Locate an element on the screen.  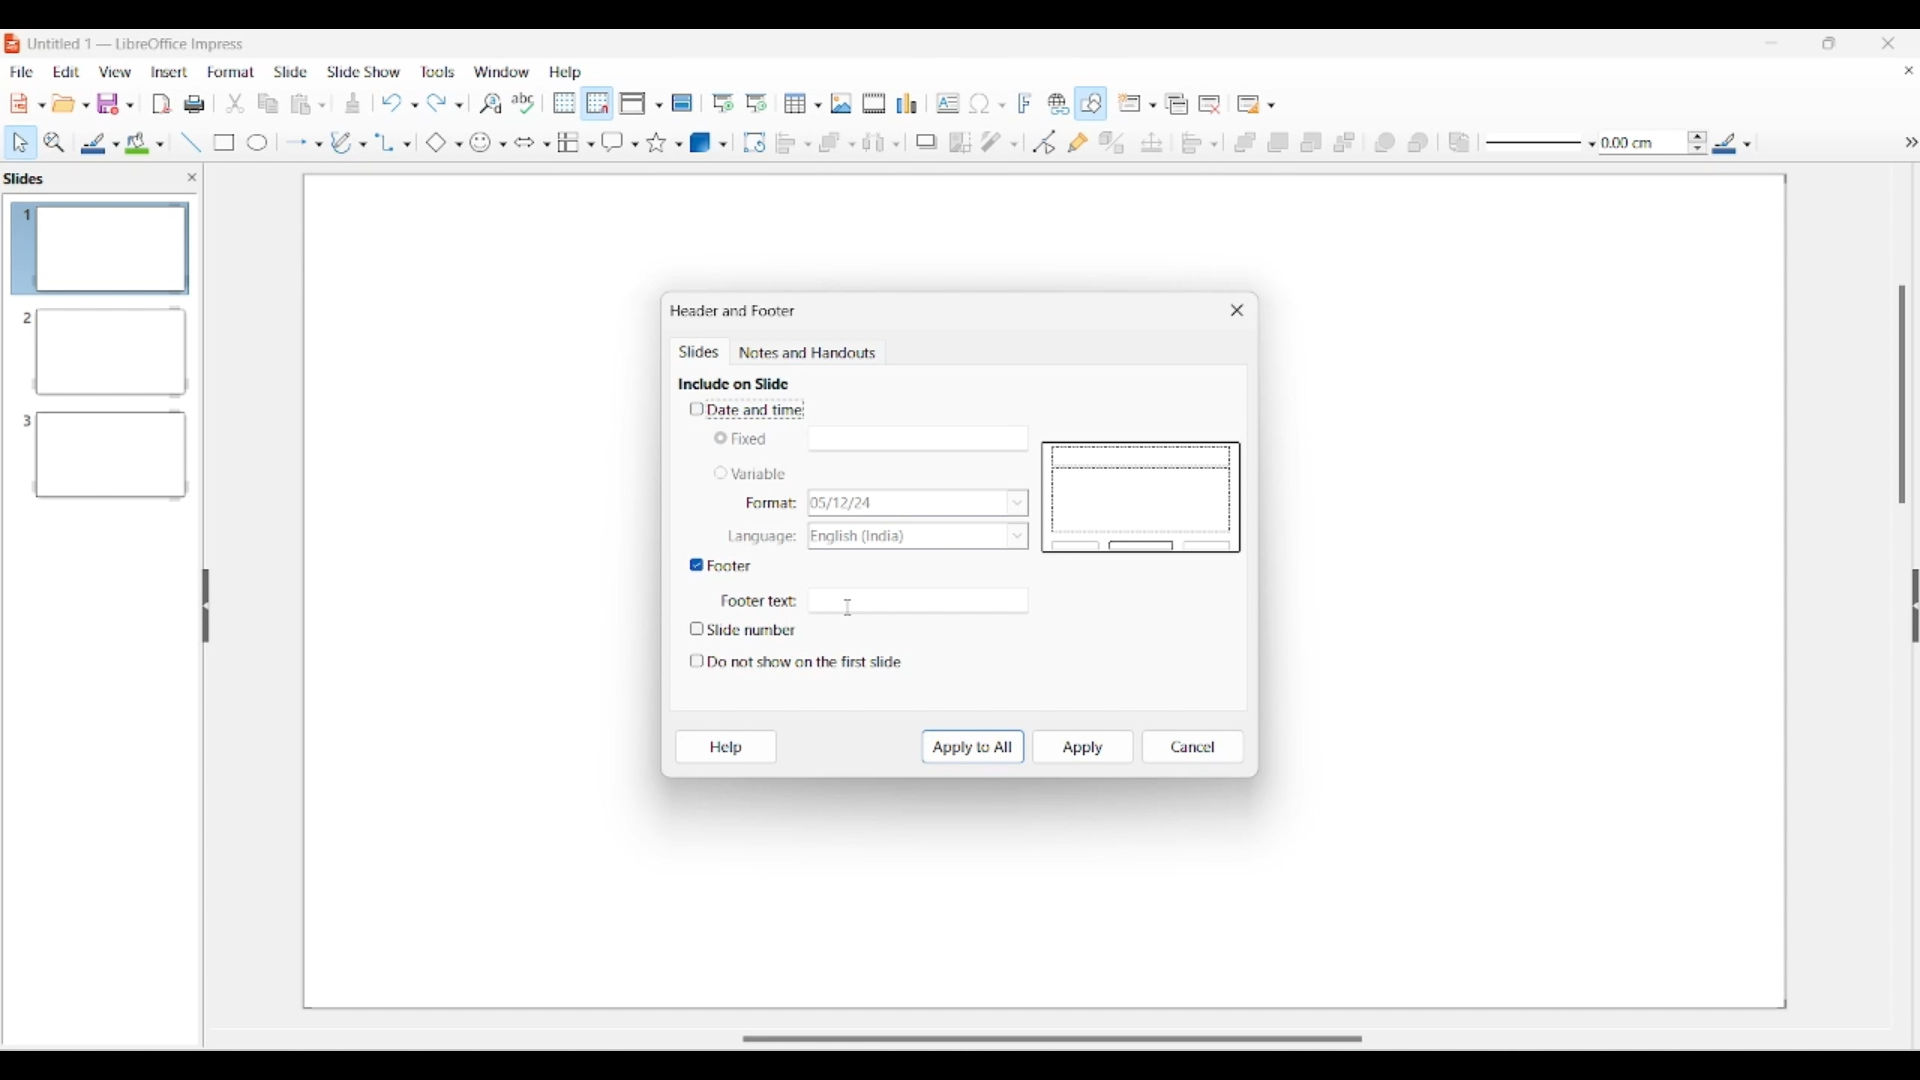
View menu is located at coordinates (116, 72).